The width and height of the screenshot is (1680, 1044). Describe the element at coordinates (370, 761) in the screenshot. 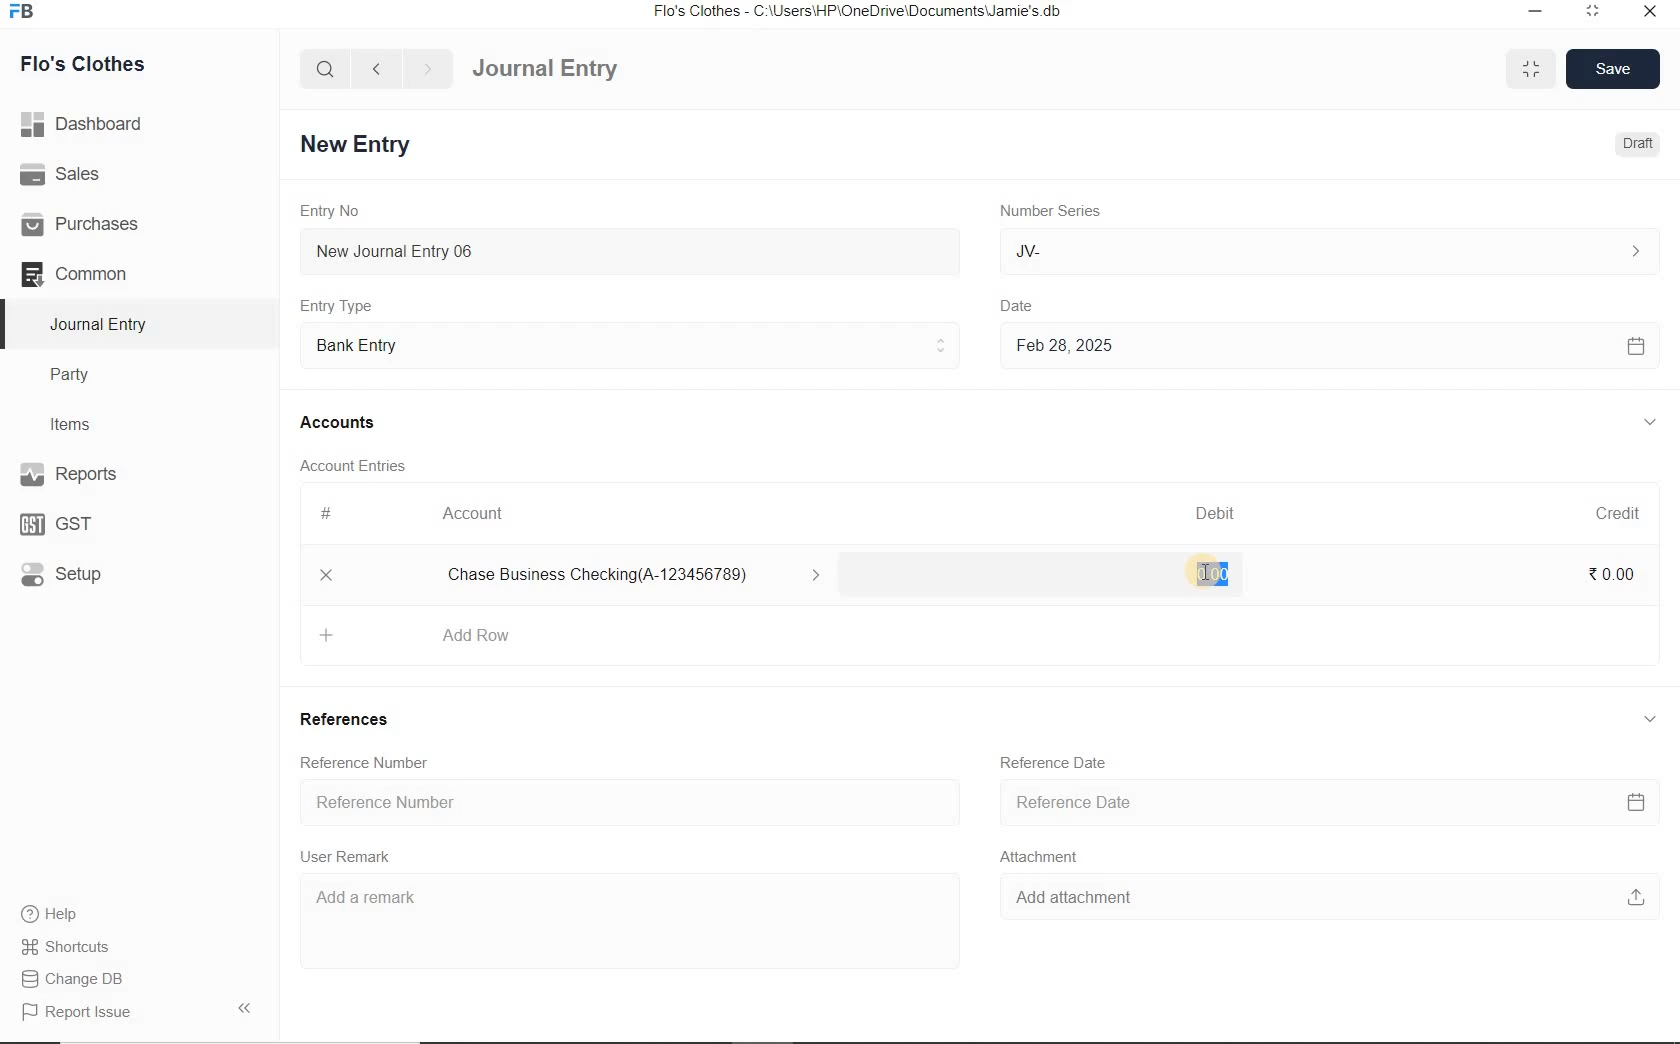

I see `Reference Number` at that location.